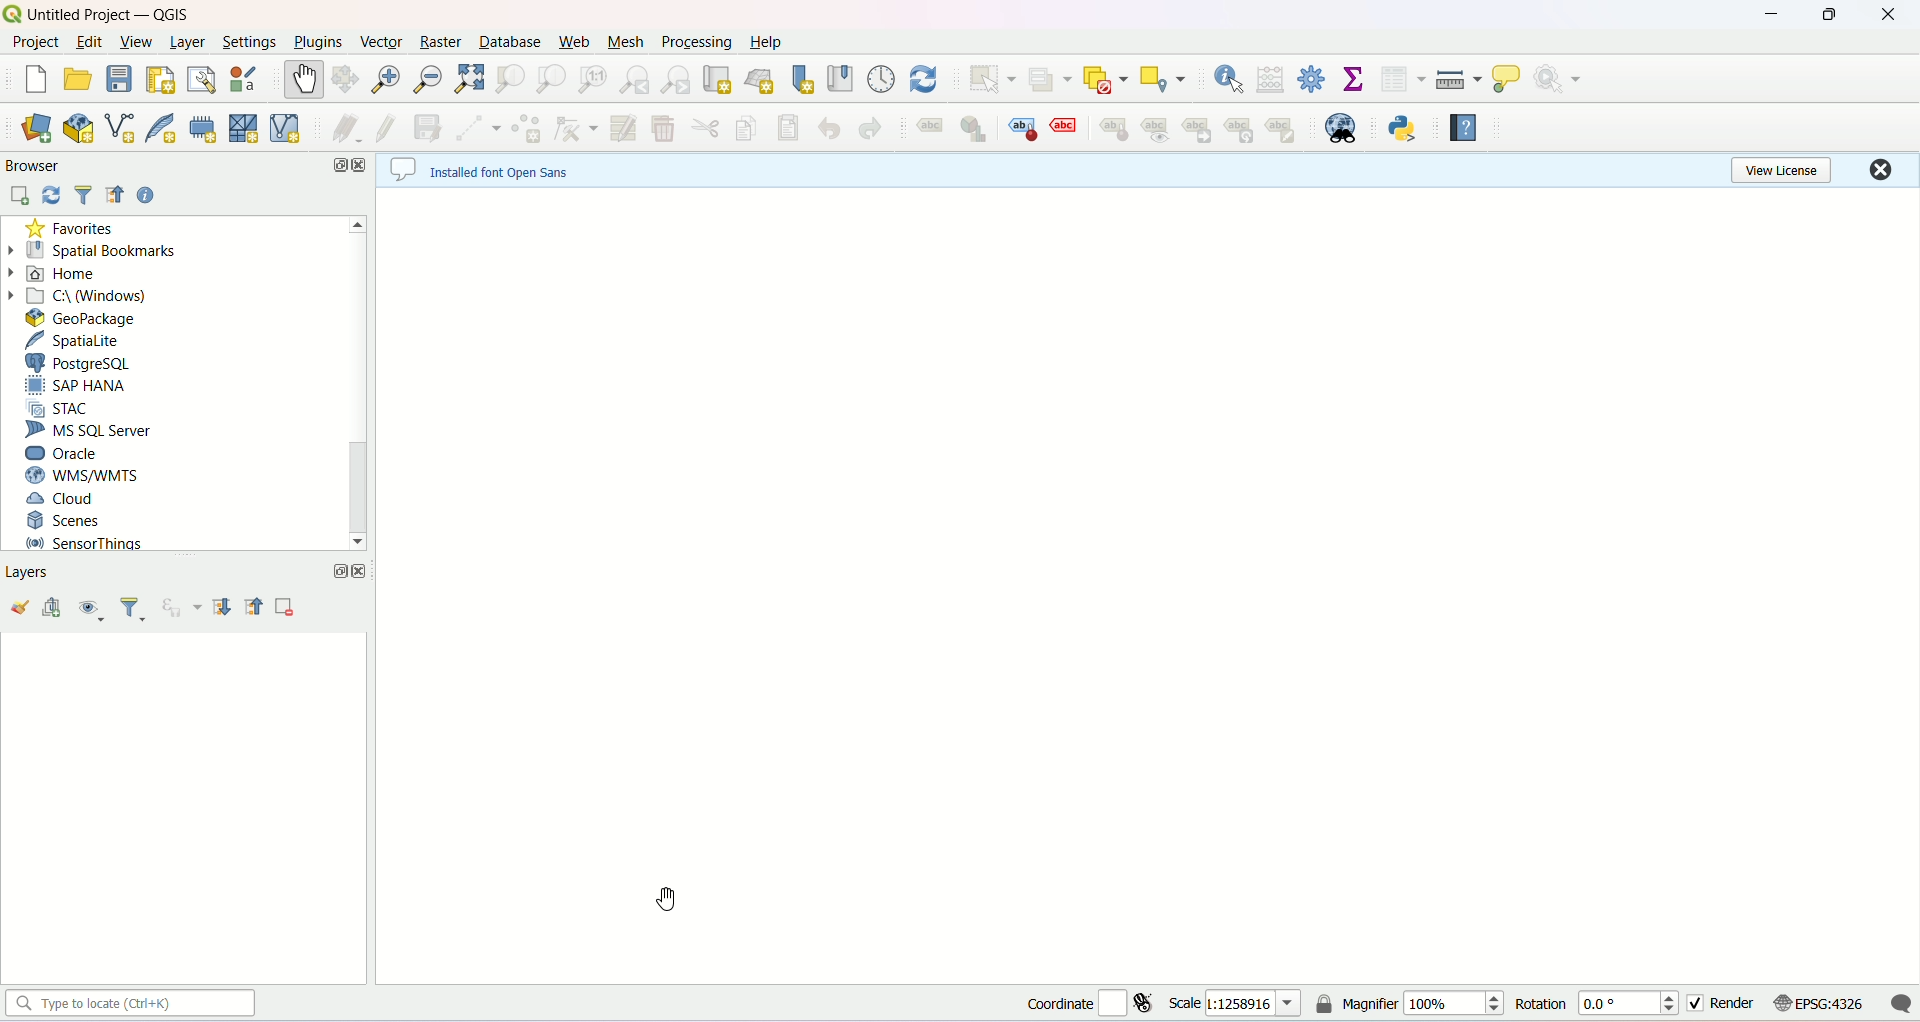 The width and height of the screenshot is (1920, 1022). I want to click on EPSG, so click(1821, 1006).